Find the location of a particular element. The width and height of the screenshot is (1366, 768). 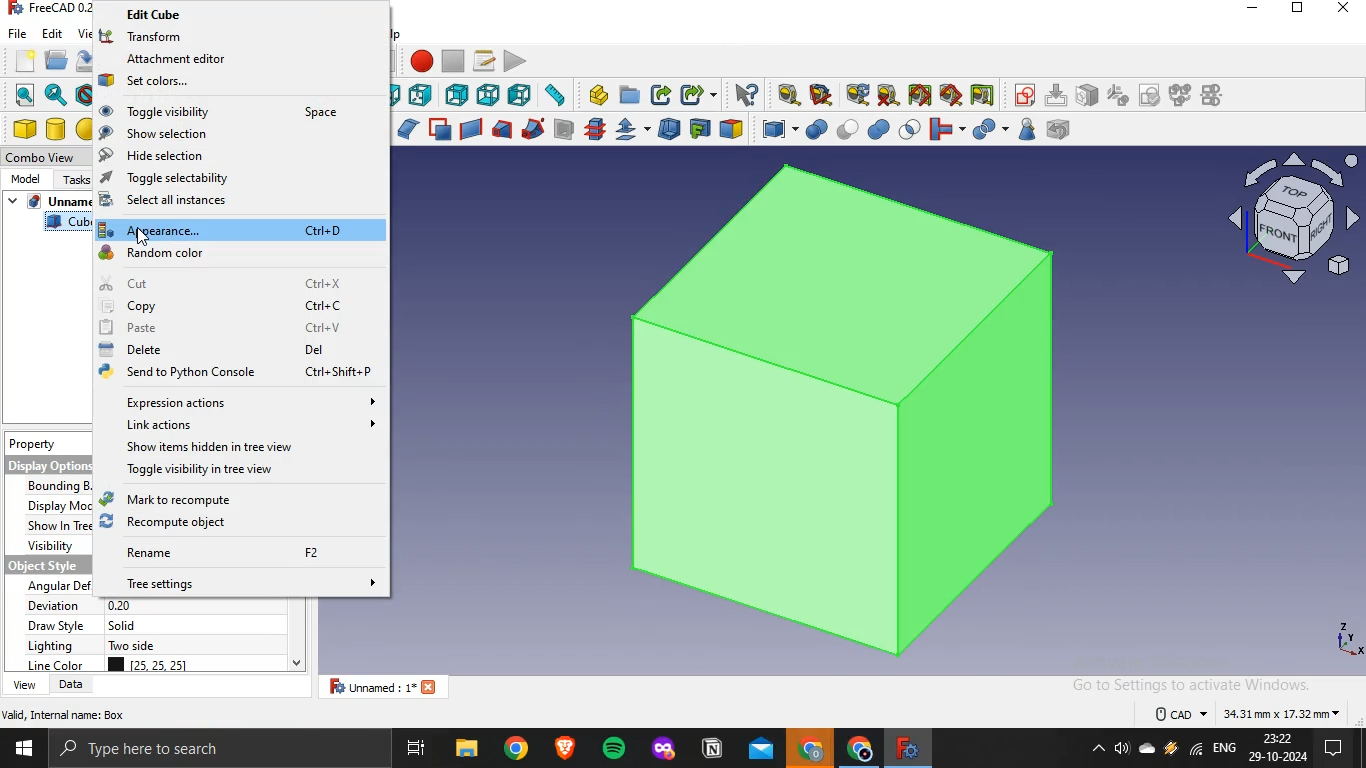

toggle visibility in tree view is located at coordinates (242, 470).